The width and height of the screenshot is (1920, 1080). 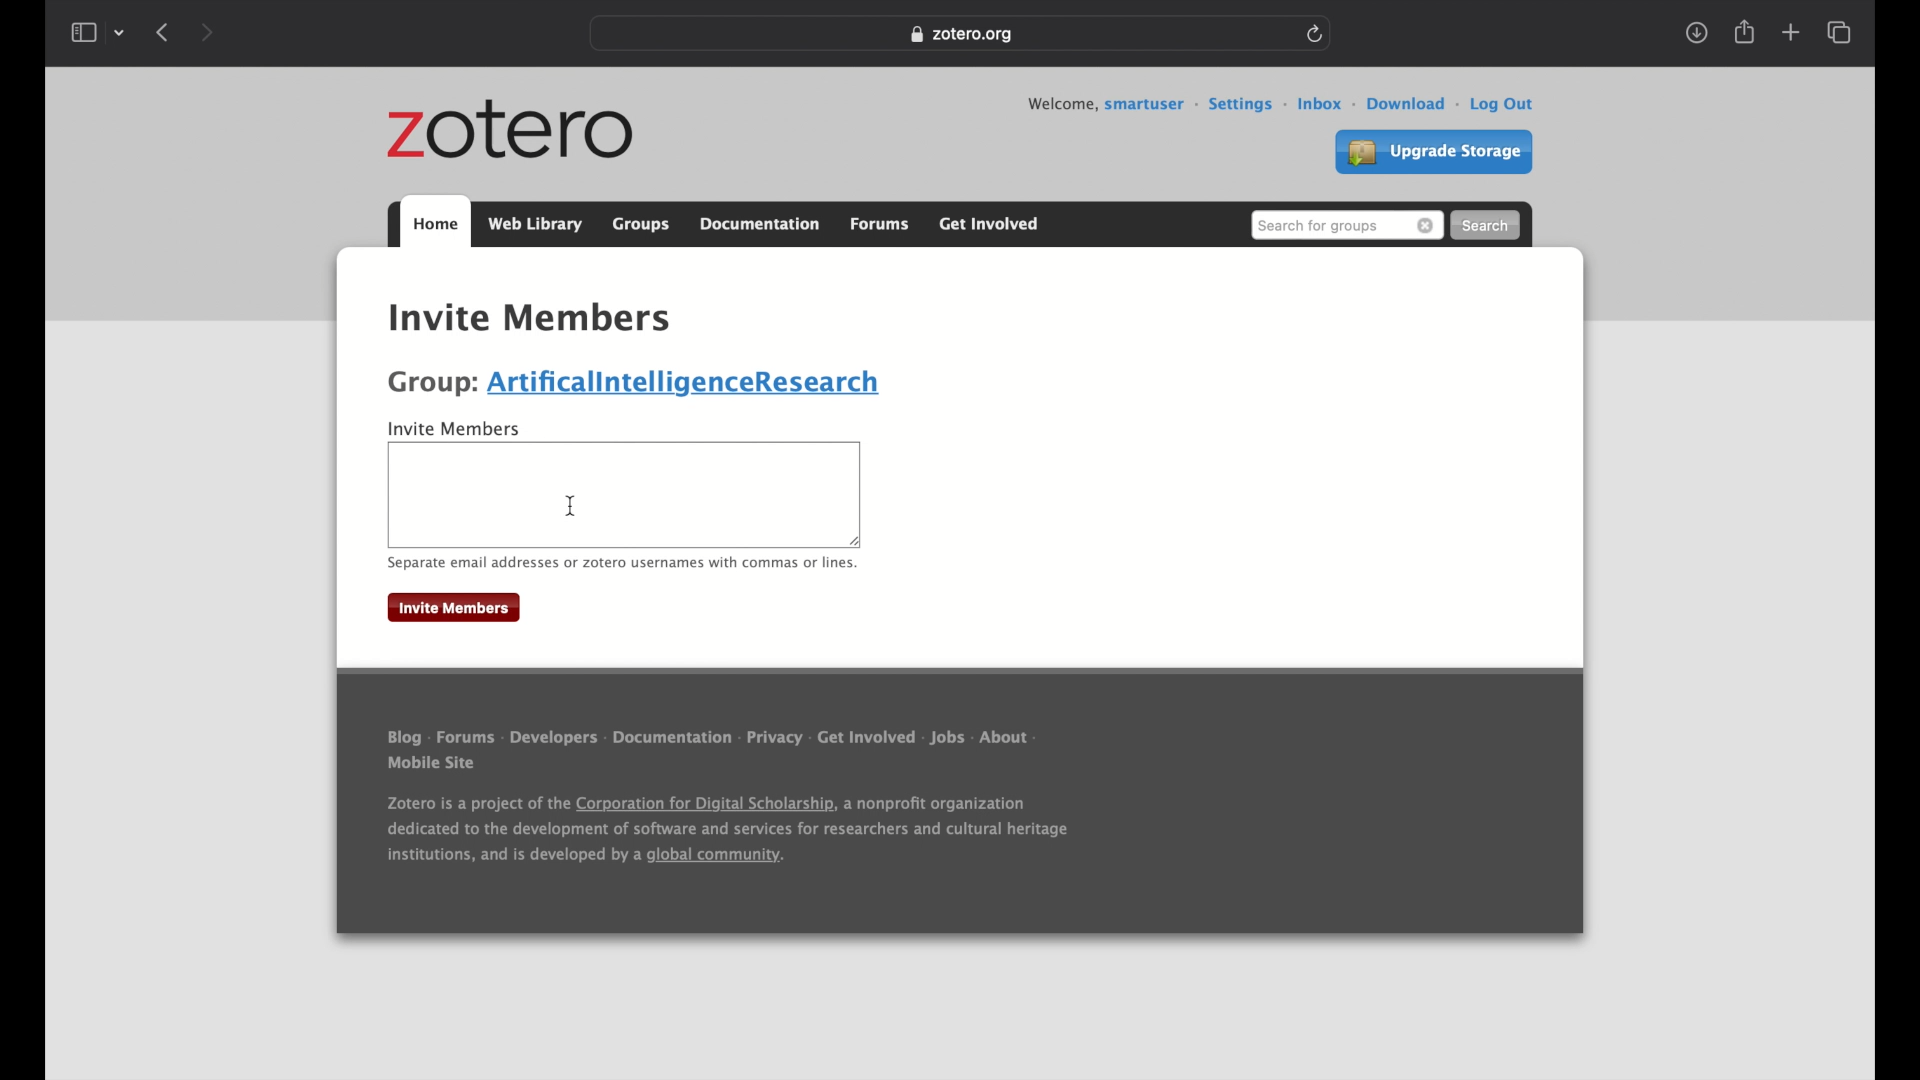 I want to click on home, so click(x=416, y=280).